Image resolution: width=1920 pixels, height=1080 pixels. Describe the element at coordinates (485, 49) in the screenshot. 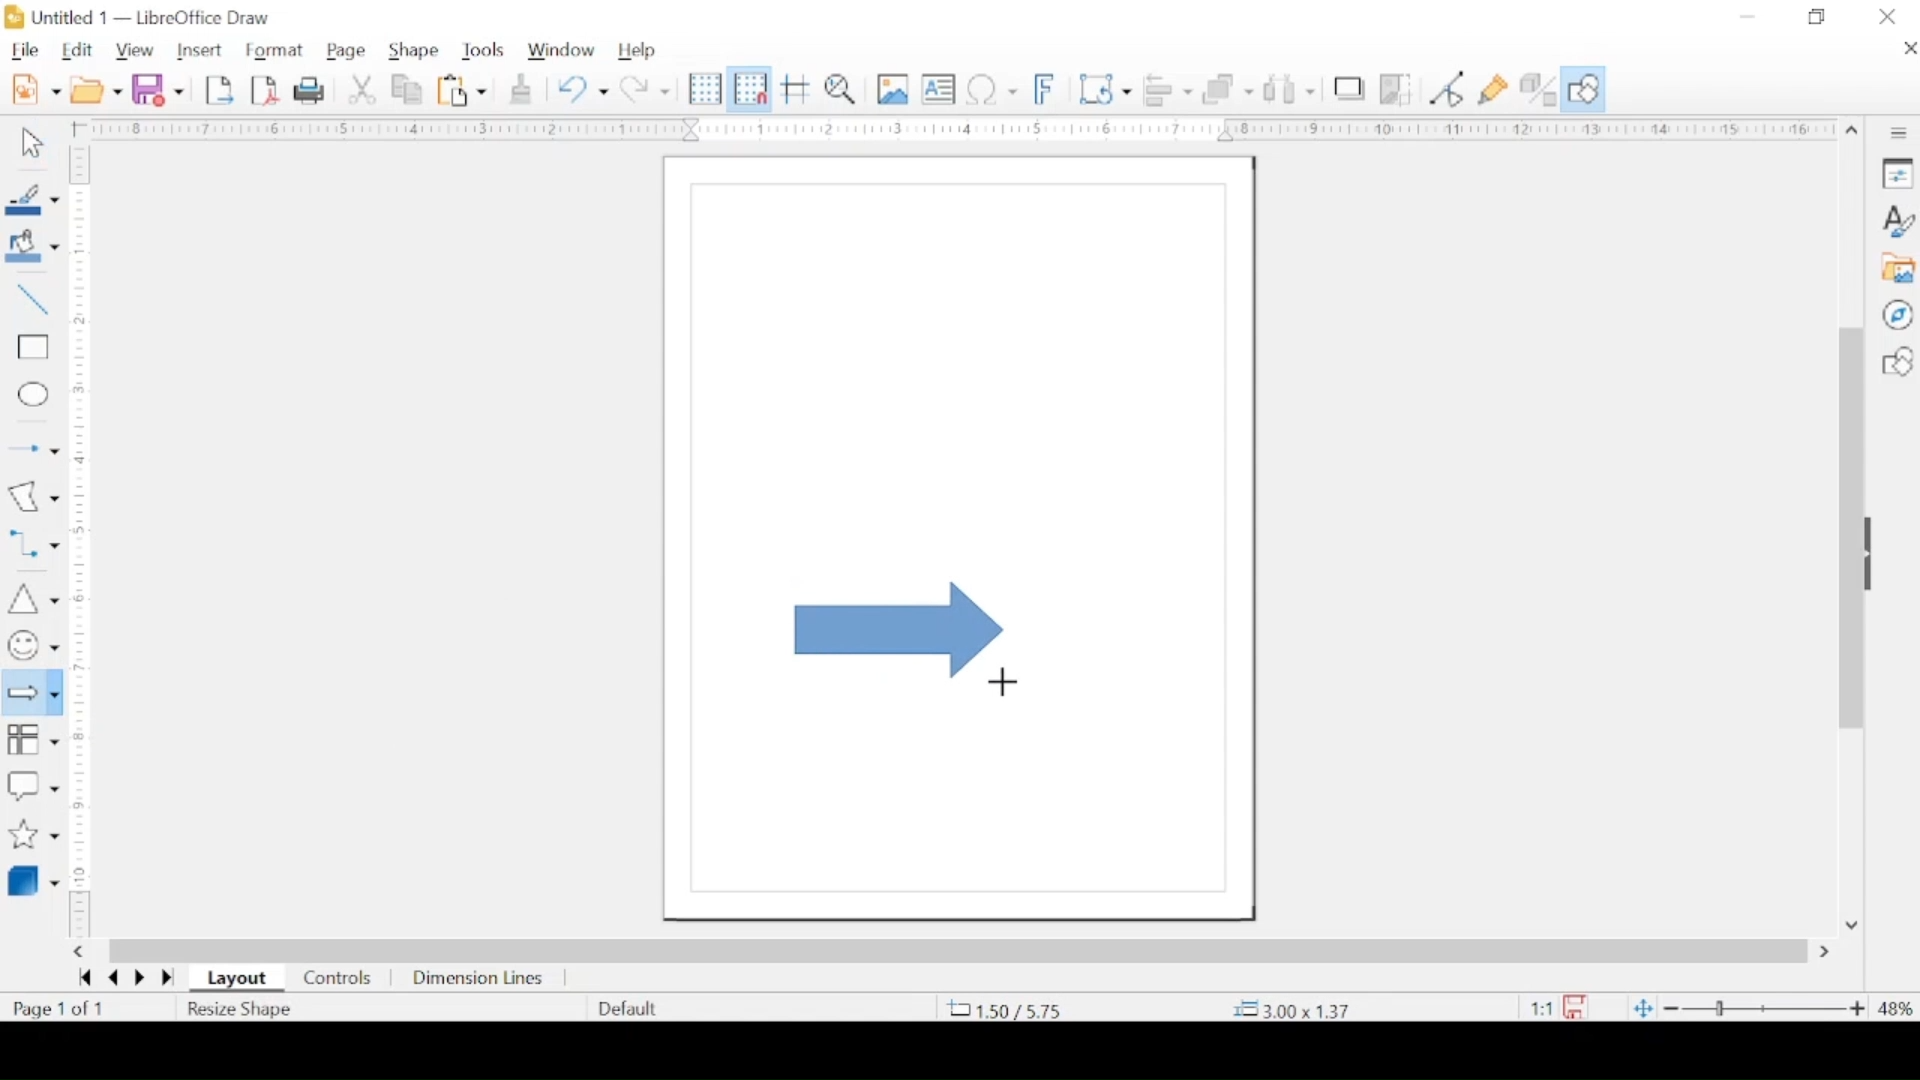

I see `tools` at that location.